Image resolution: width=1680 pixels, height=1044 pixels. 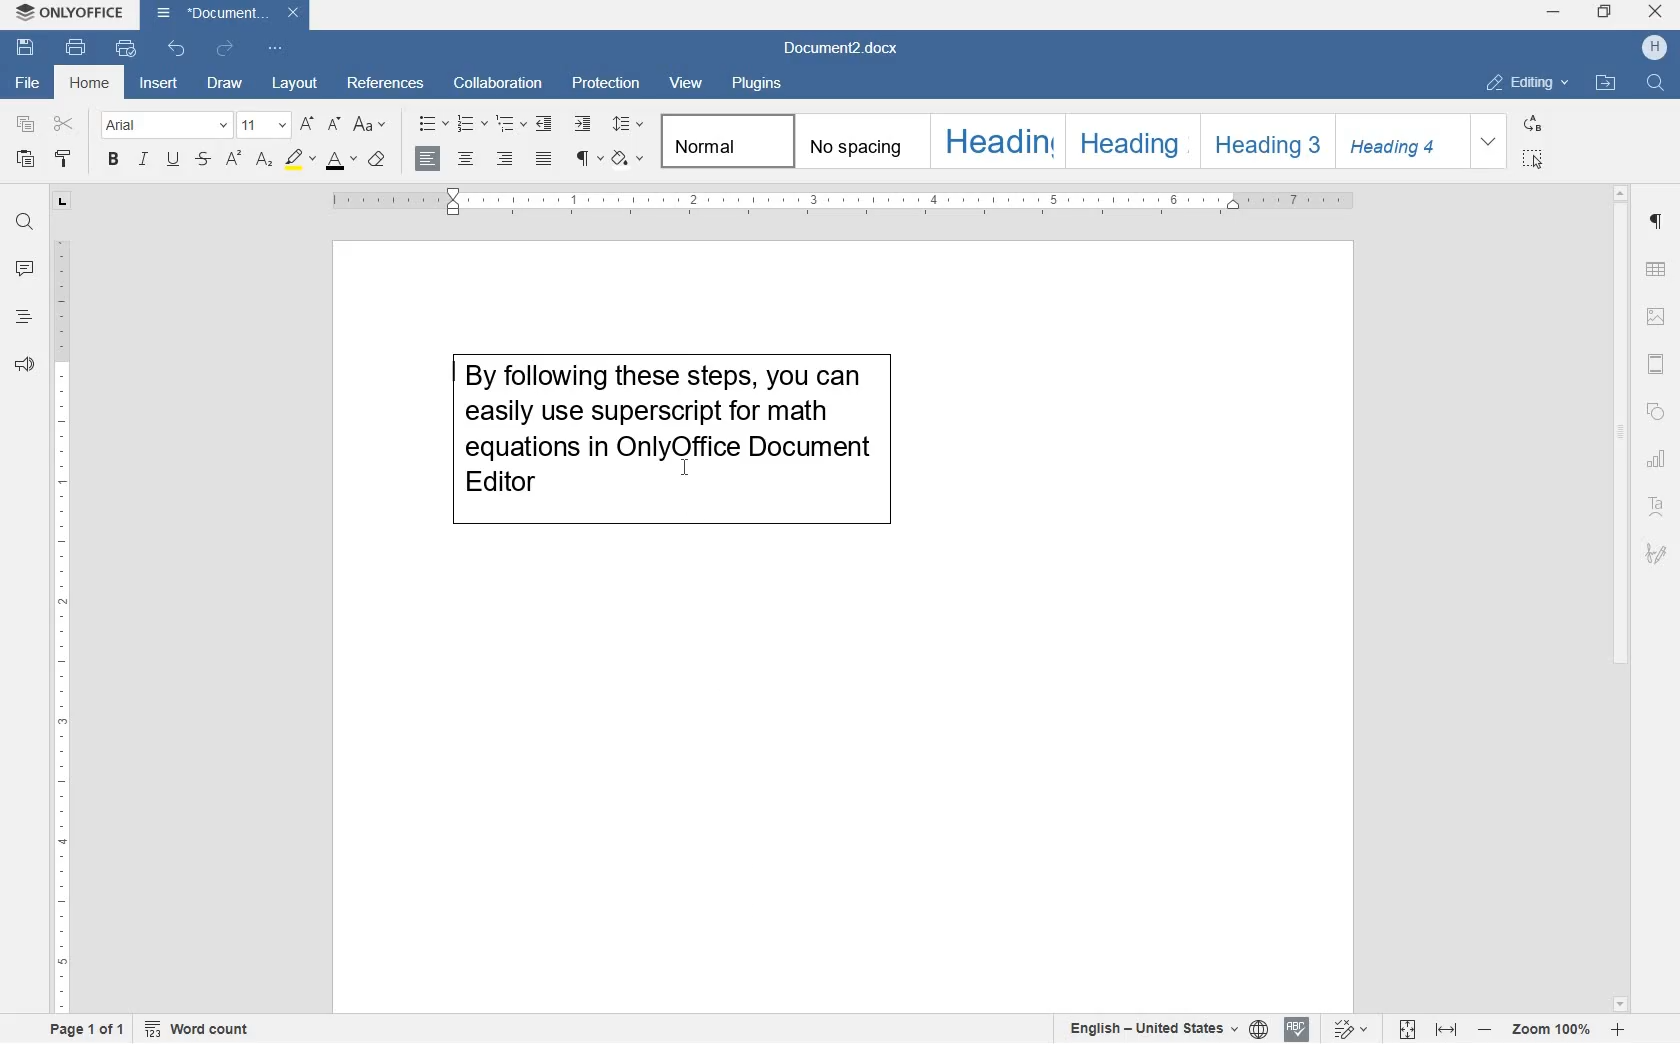 What do you see at coordinates (545, 125) in the screenshot?
I see `decrease indent` at bounding box center [545, 125].